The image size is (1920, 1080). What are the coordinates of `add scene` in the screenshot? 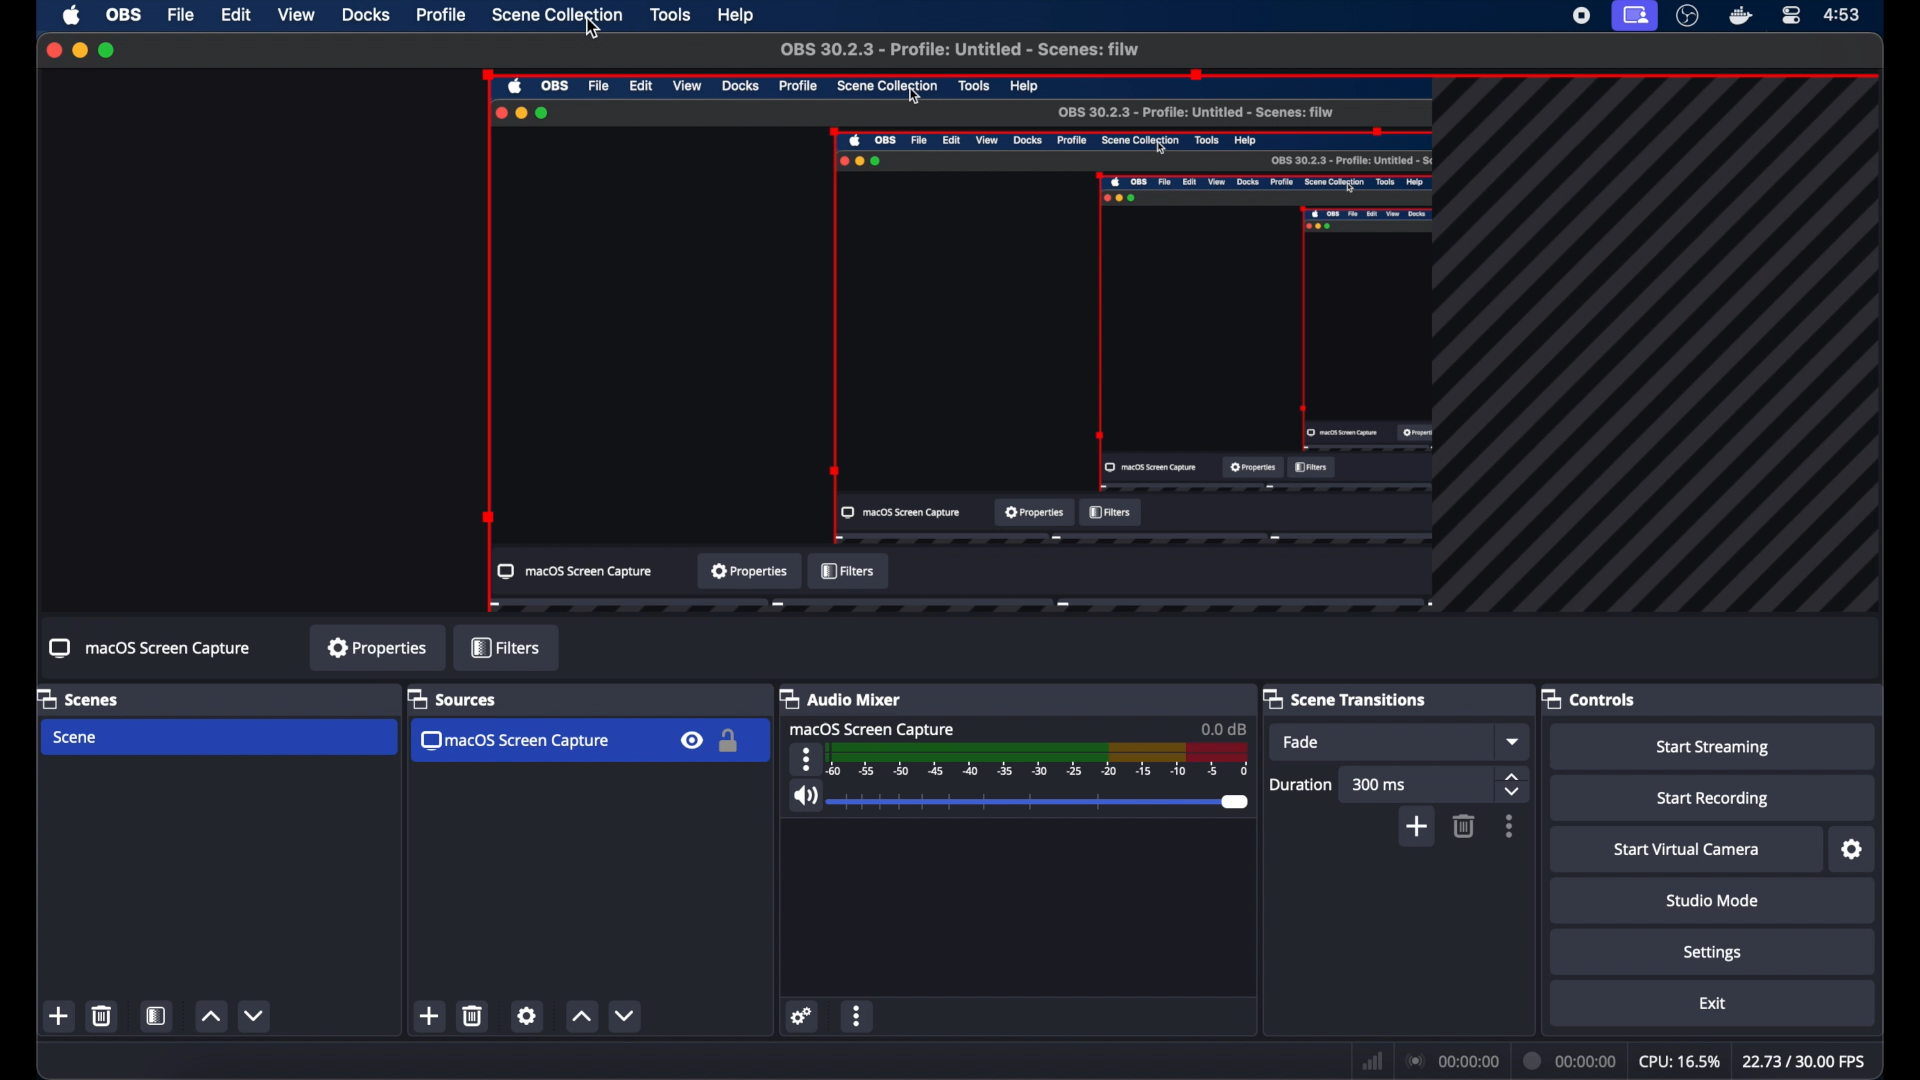 It's located at (429, 1016).